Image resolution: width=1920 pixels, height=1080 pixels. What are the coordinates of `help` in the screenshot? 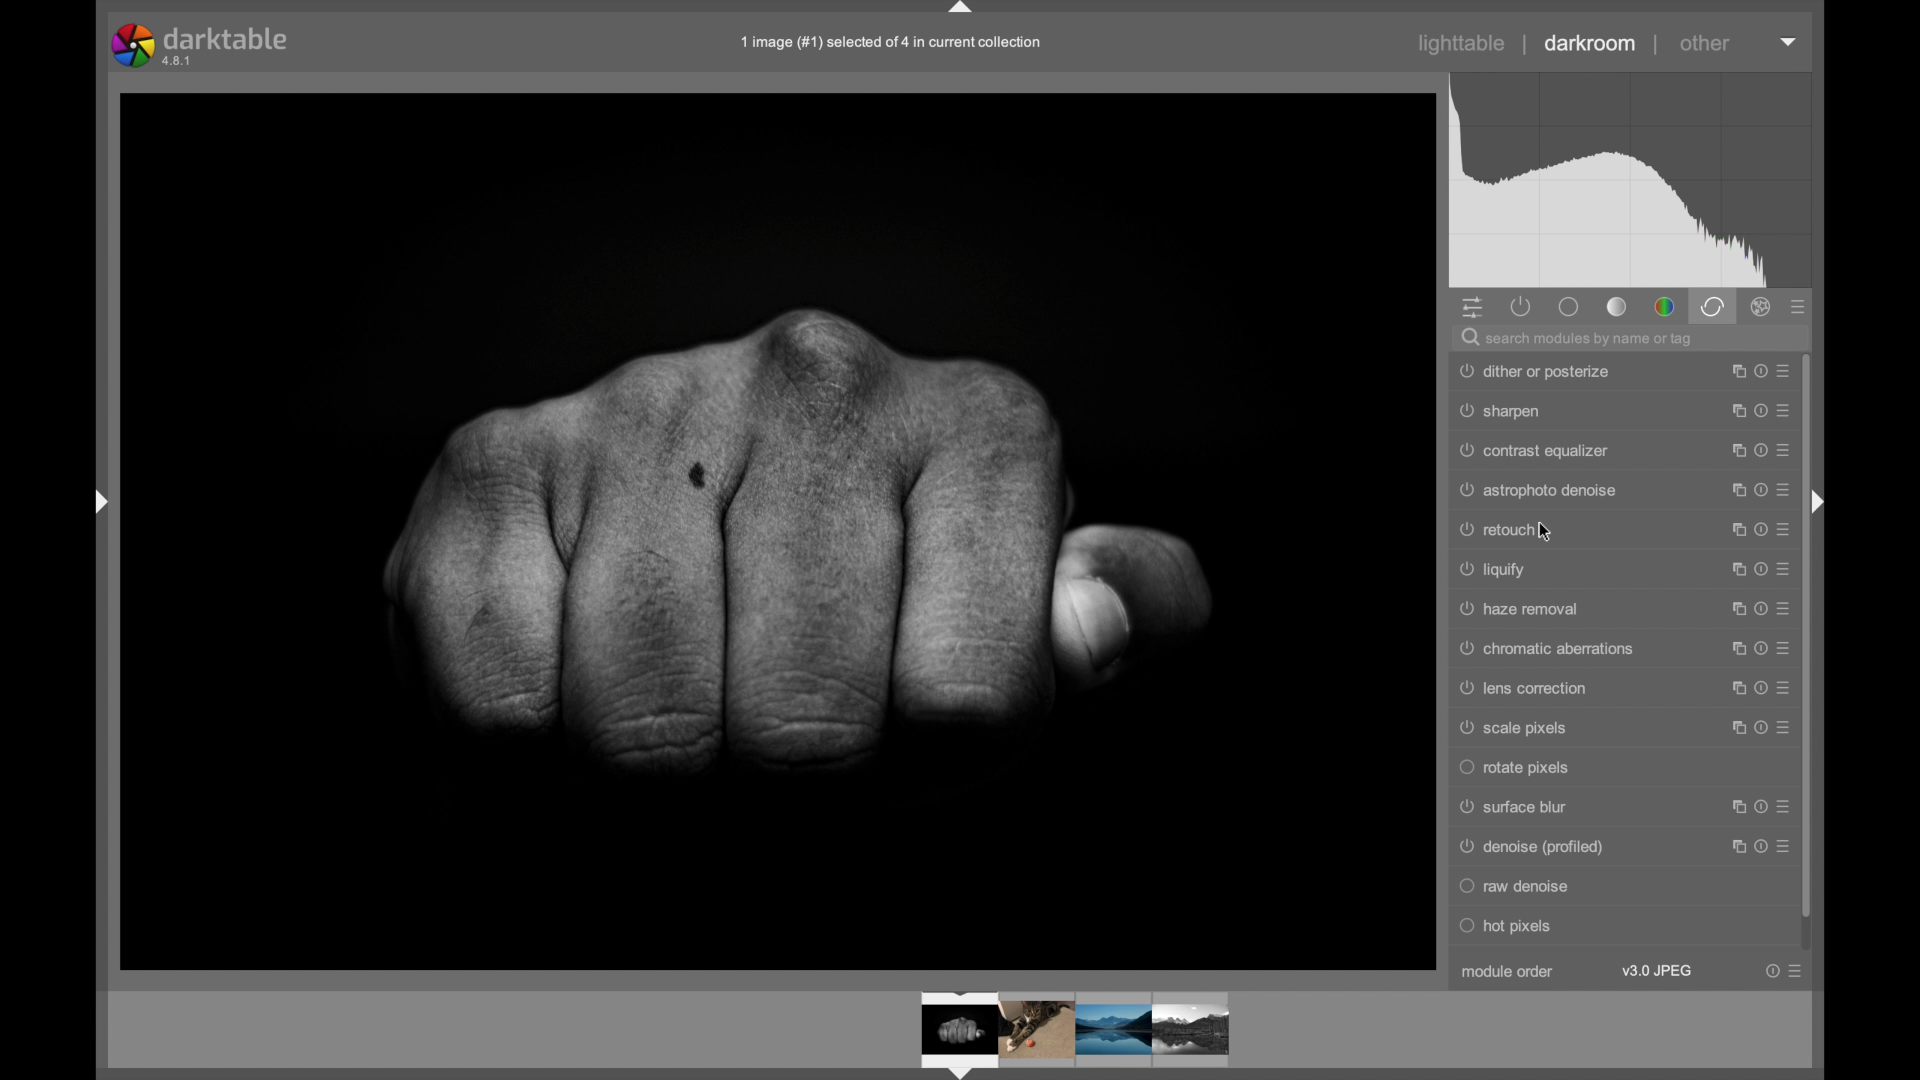 It's located at (1756, 688).